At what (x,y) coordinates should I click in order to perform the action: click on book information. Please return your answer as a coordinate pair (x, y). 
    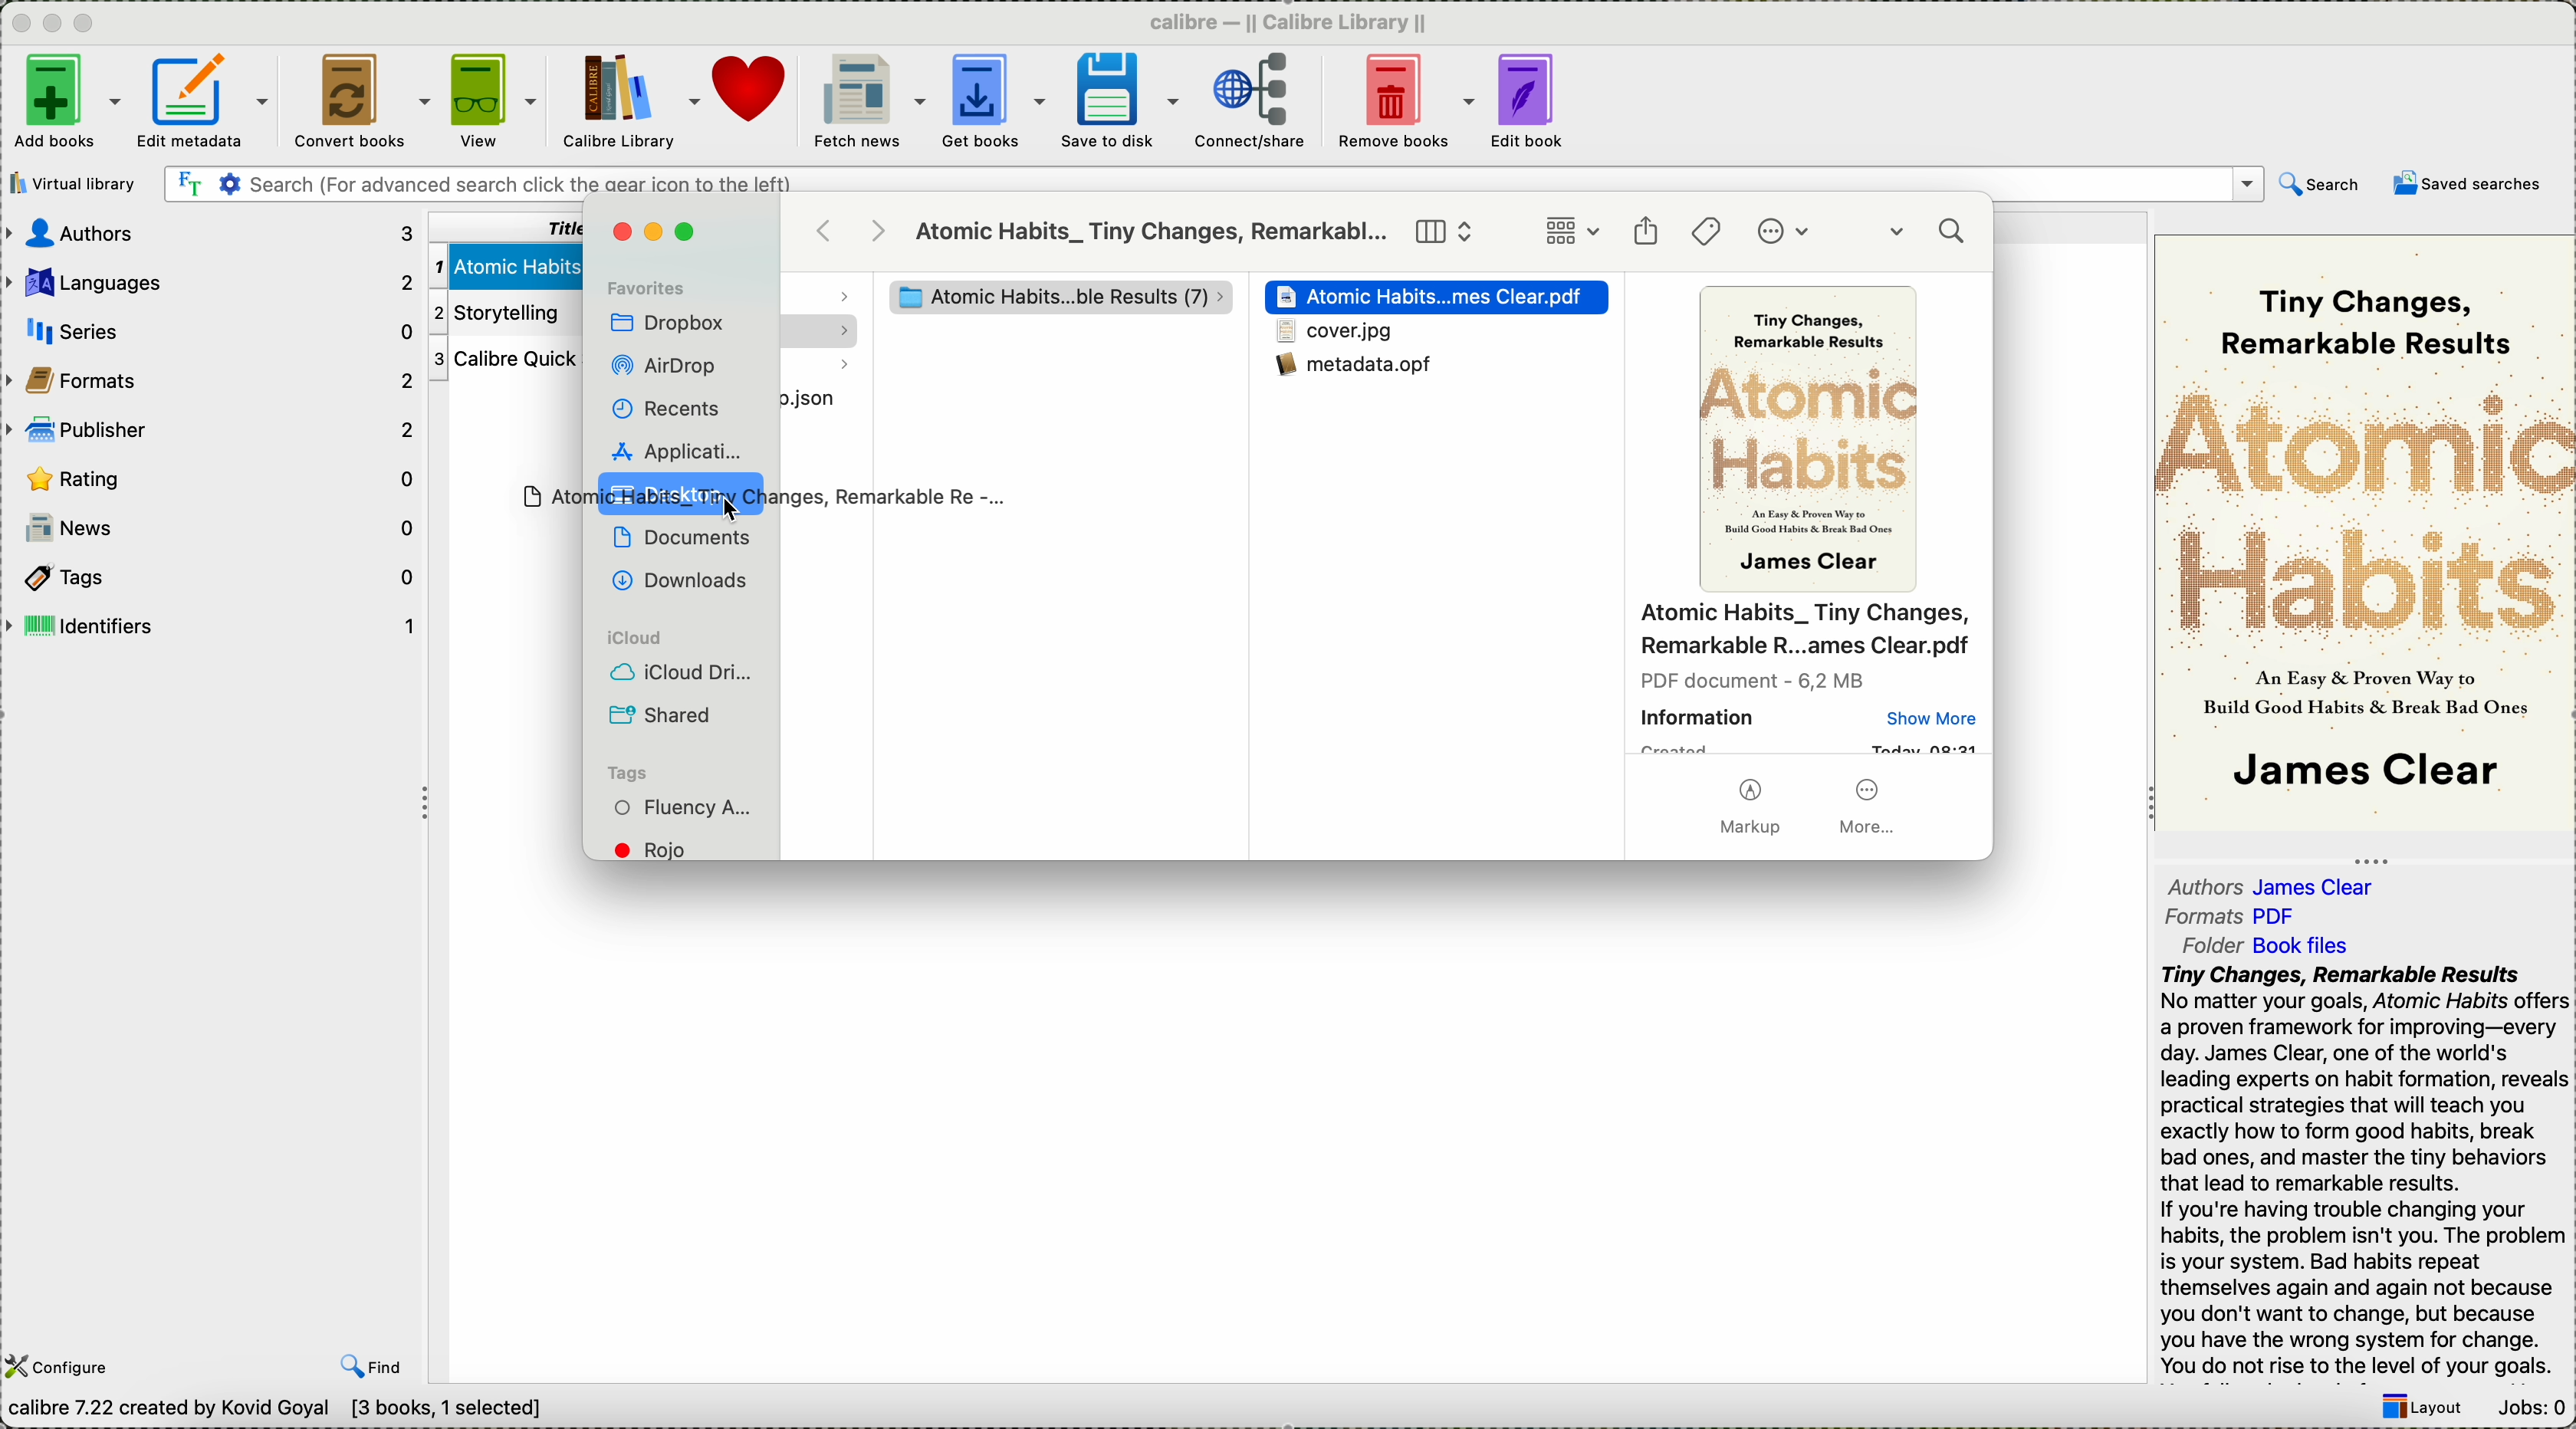
    Looking at the image, I should click on (1809, 714).